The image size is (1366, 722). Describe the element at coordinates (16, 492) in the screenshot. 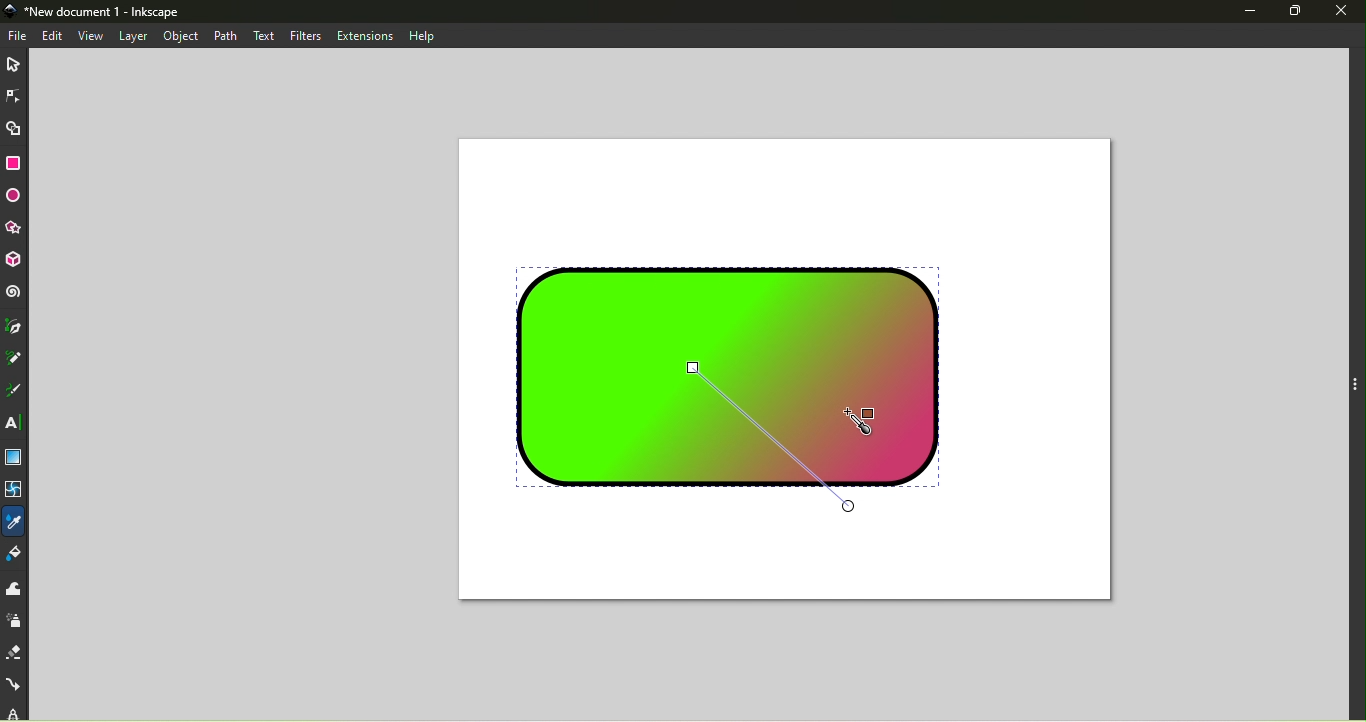

I see `Mesh tool` at that location.